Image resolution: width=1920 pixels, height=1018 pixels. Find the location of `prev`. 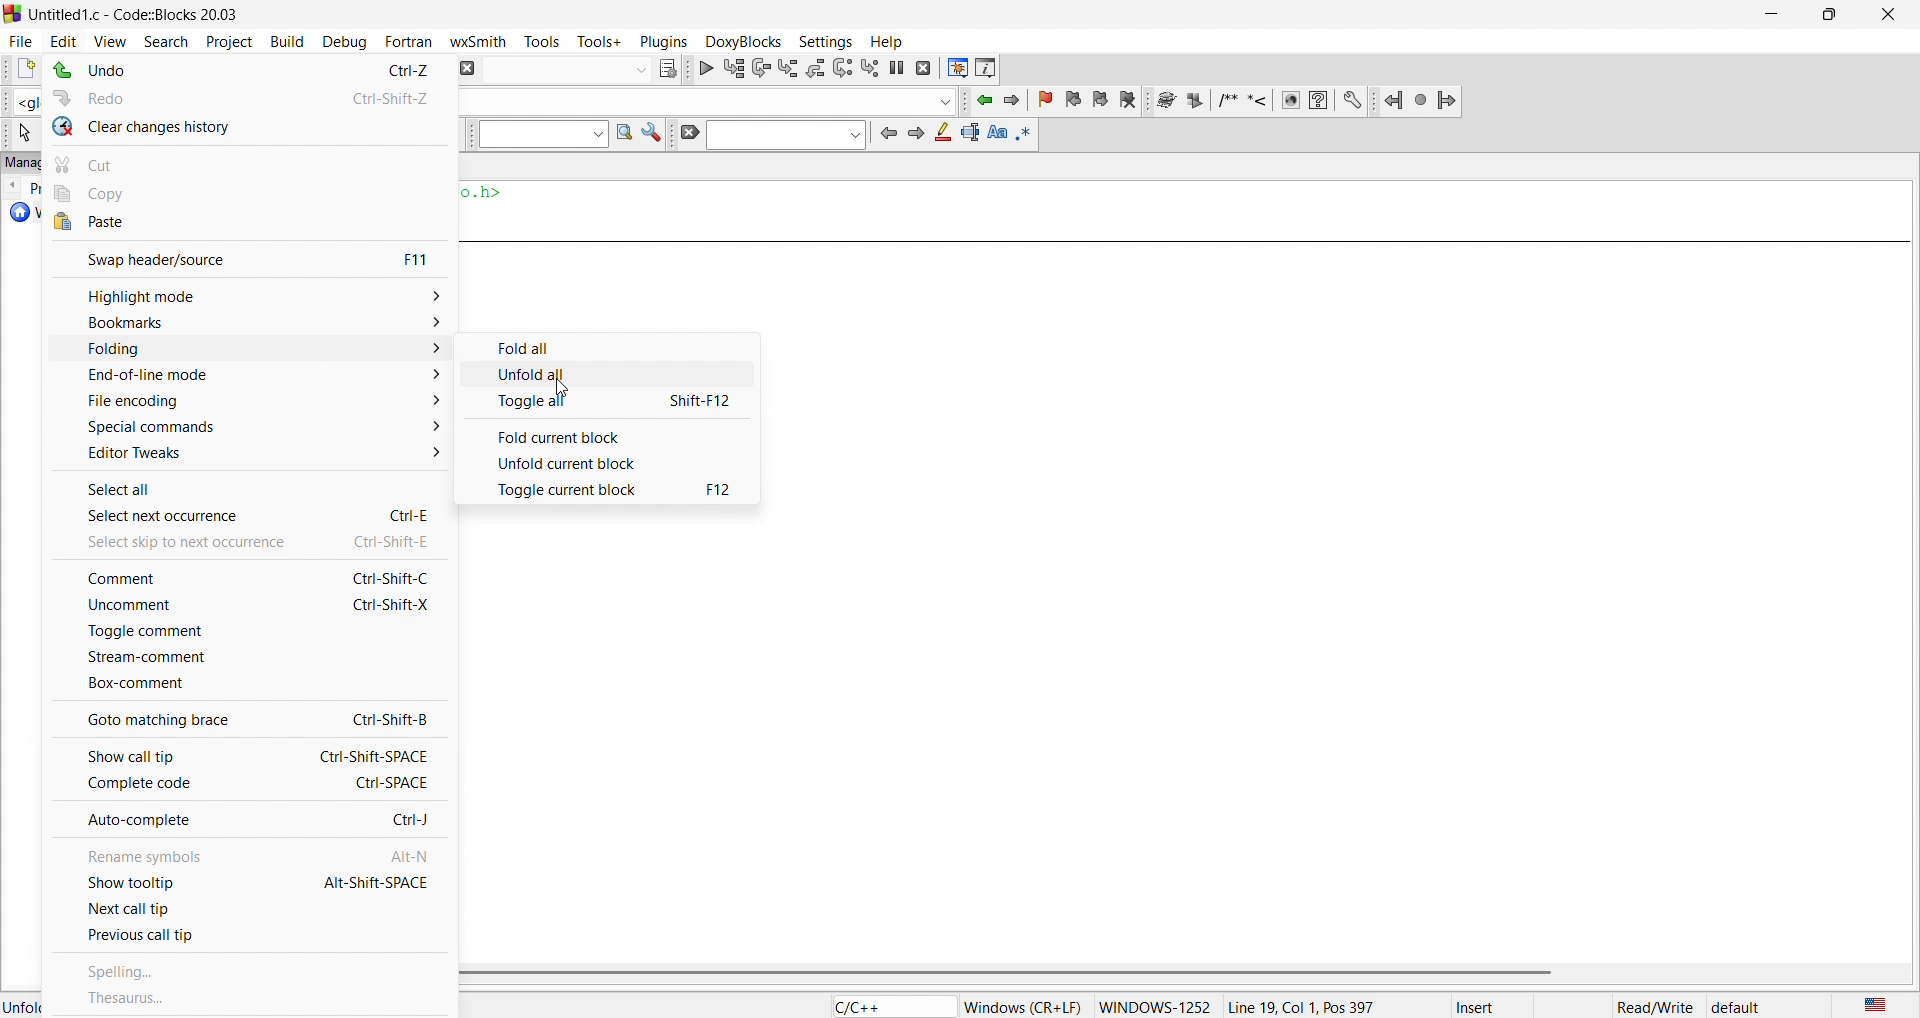

prev is located at coordinates (887, 132).